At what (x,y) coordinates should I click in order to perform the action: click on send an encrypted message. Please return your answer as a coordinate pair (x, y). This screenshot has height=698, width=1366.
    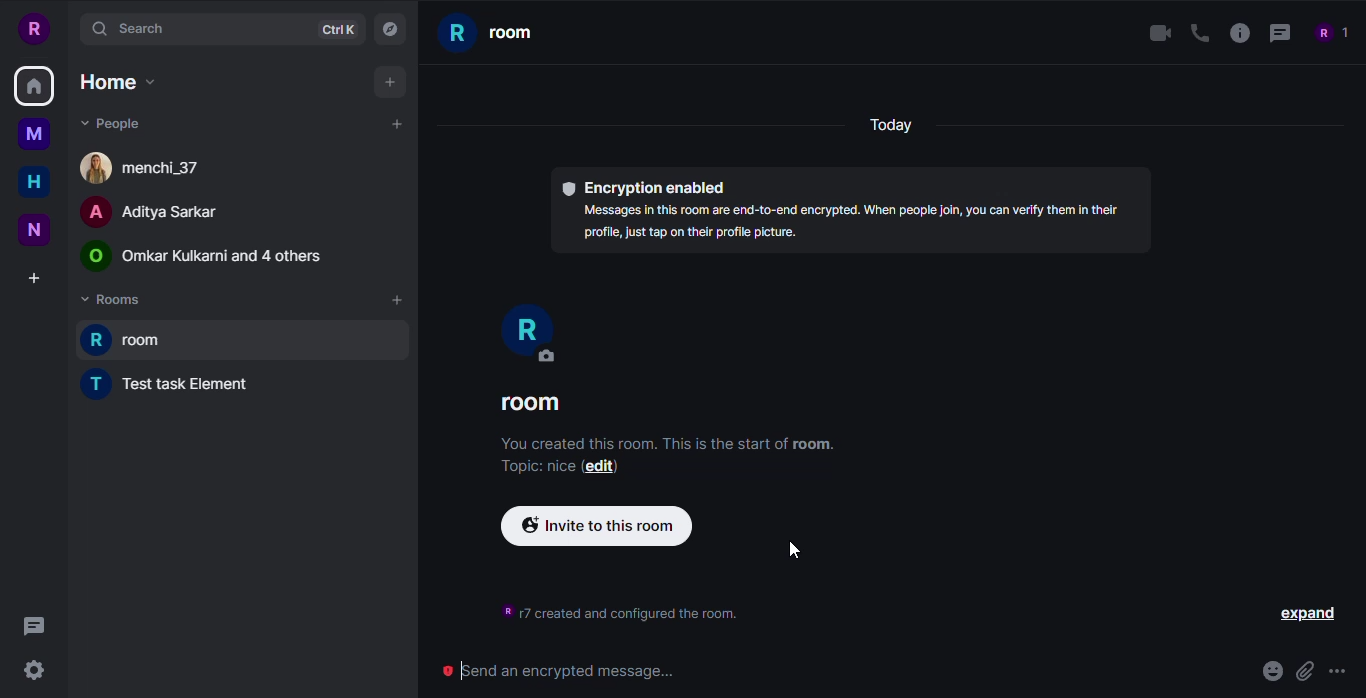
    Looking at the image, I should click on (575, 669).